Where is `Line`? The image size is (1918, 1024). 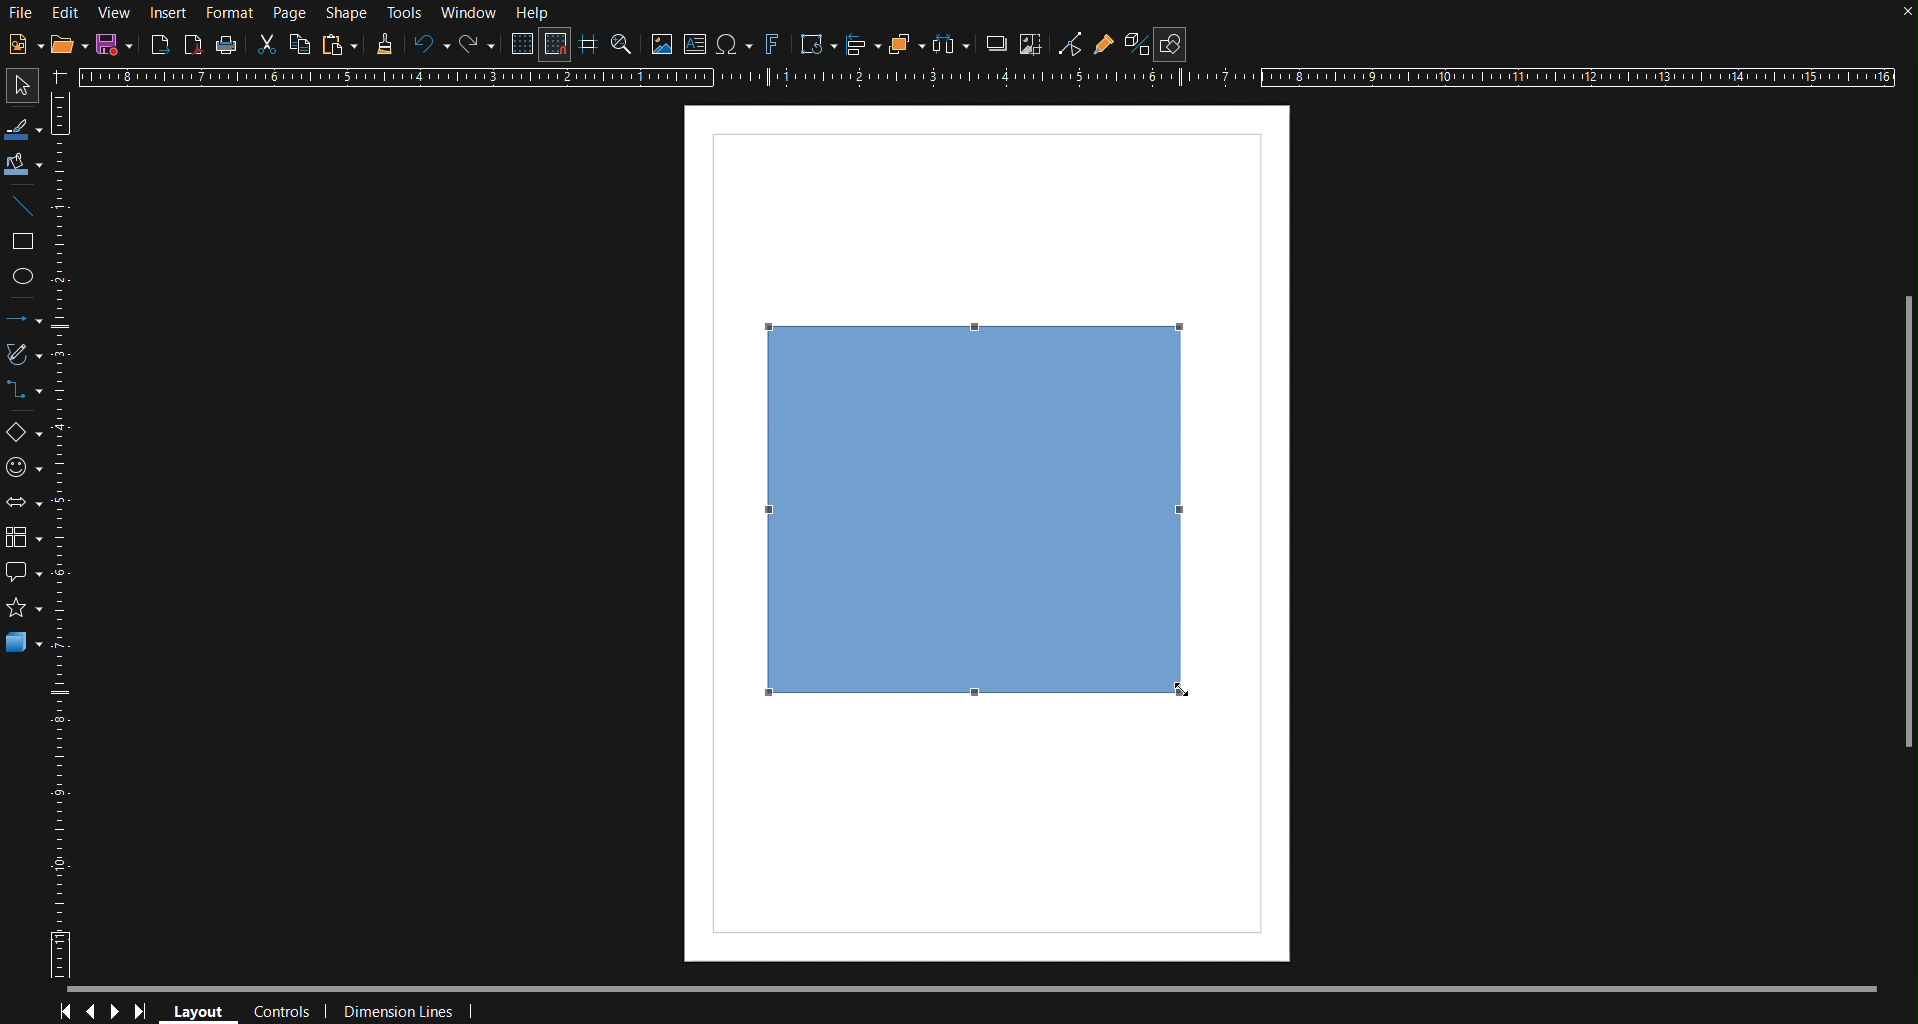 Line is located at coordinates (24, 206).